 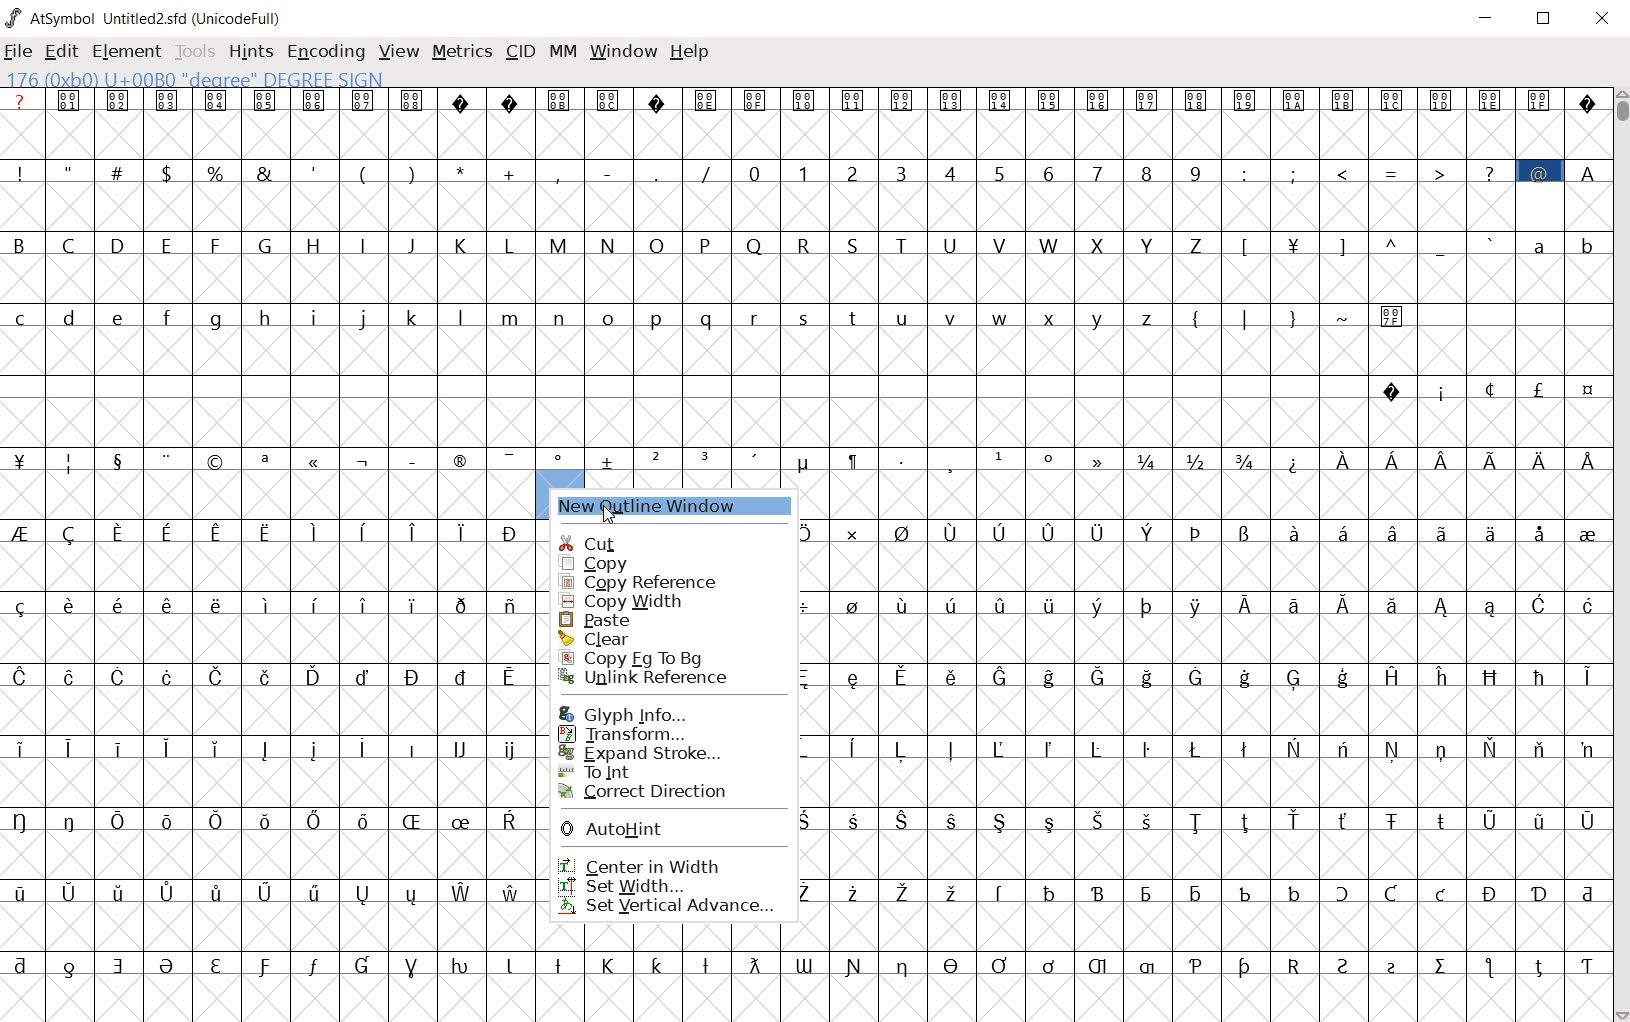 What do you see at coordinates (806, 962) in the screenshot?
I see `special letters` at bounding box center [806, 962].